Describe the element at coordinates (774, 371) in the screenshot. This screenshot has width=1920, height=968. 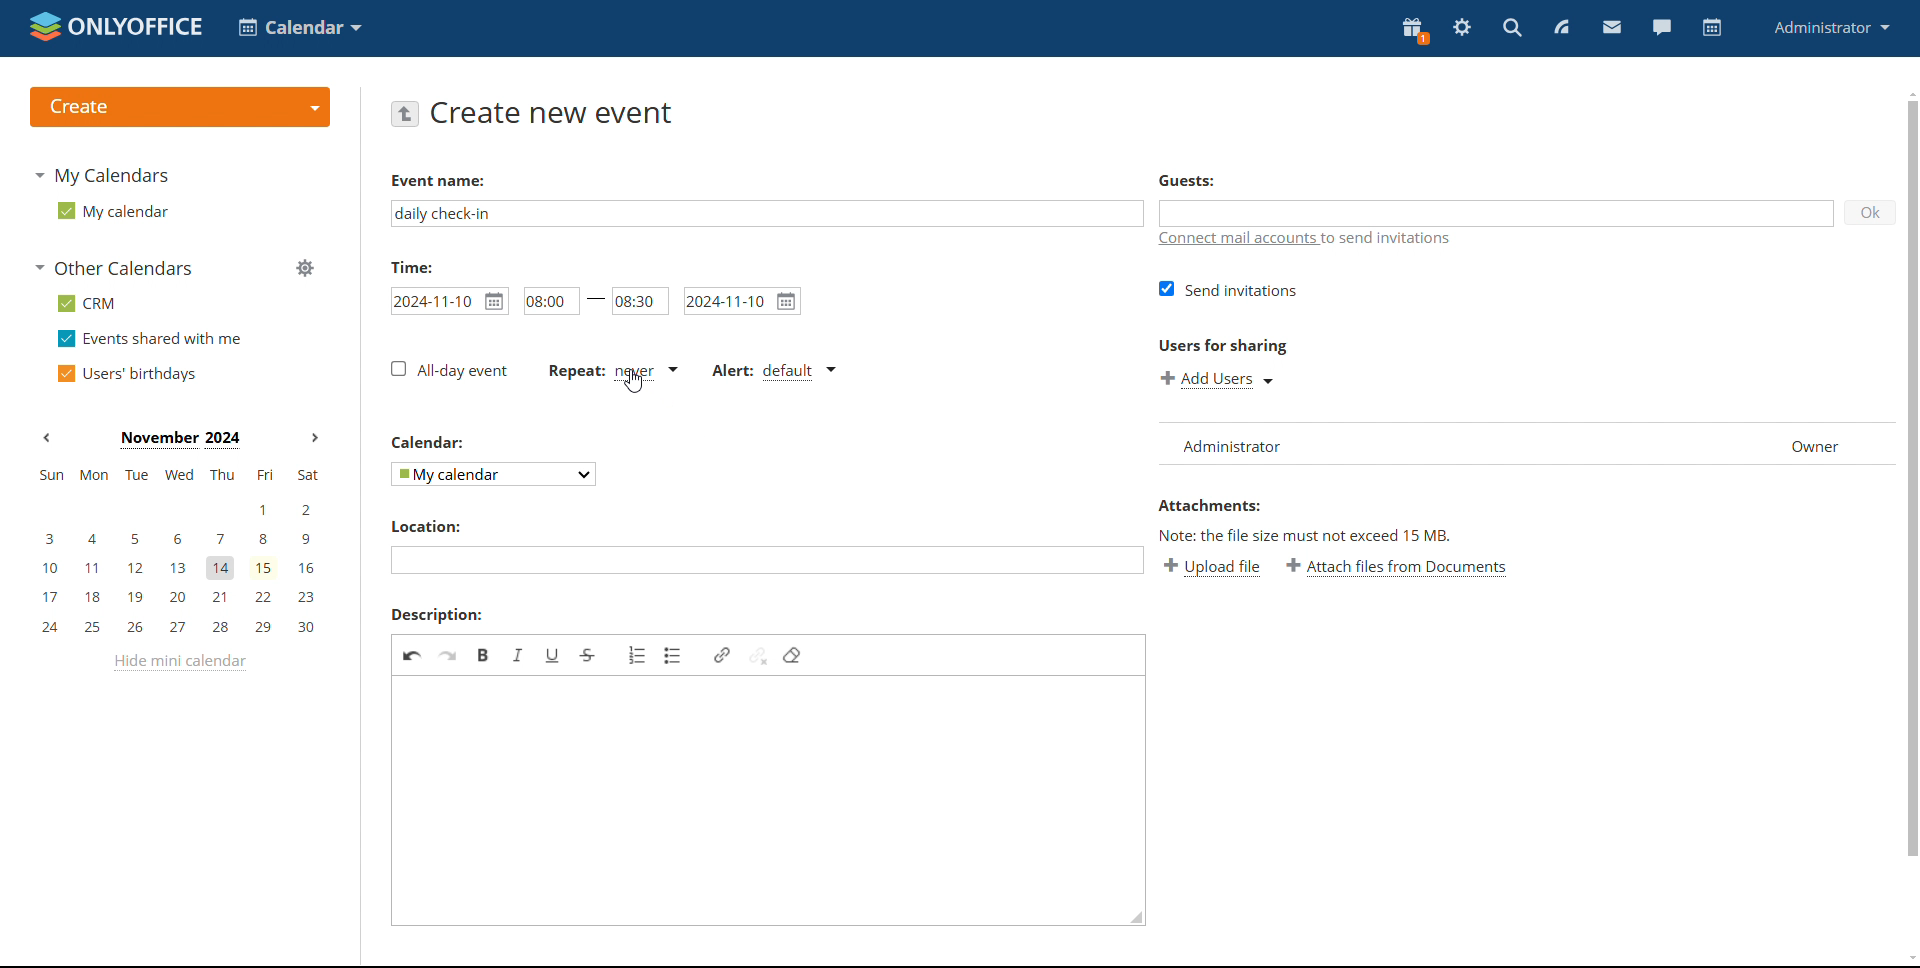
I see `alert type` at that location.